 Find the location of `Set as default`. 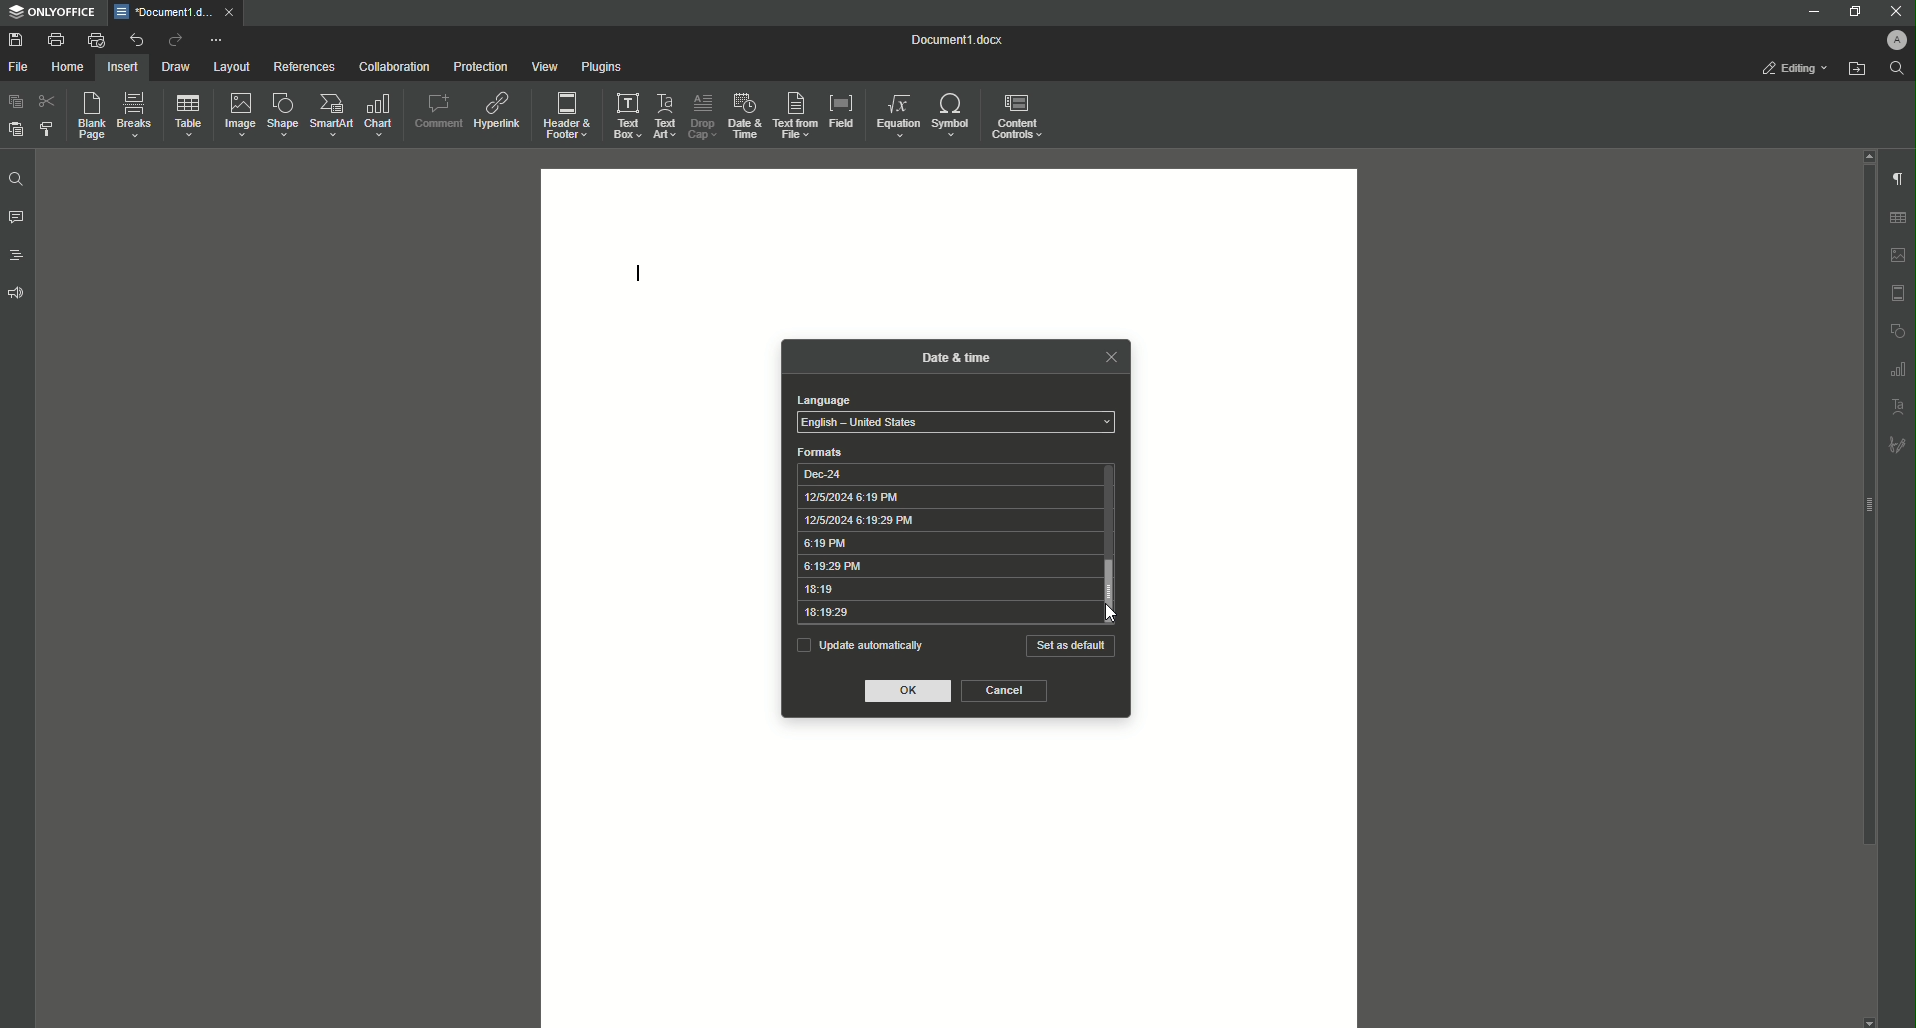

Set as default is located at coordinates (1071, 646).